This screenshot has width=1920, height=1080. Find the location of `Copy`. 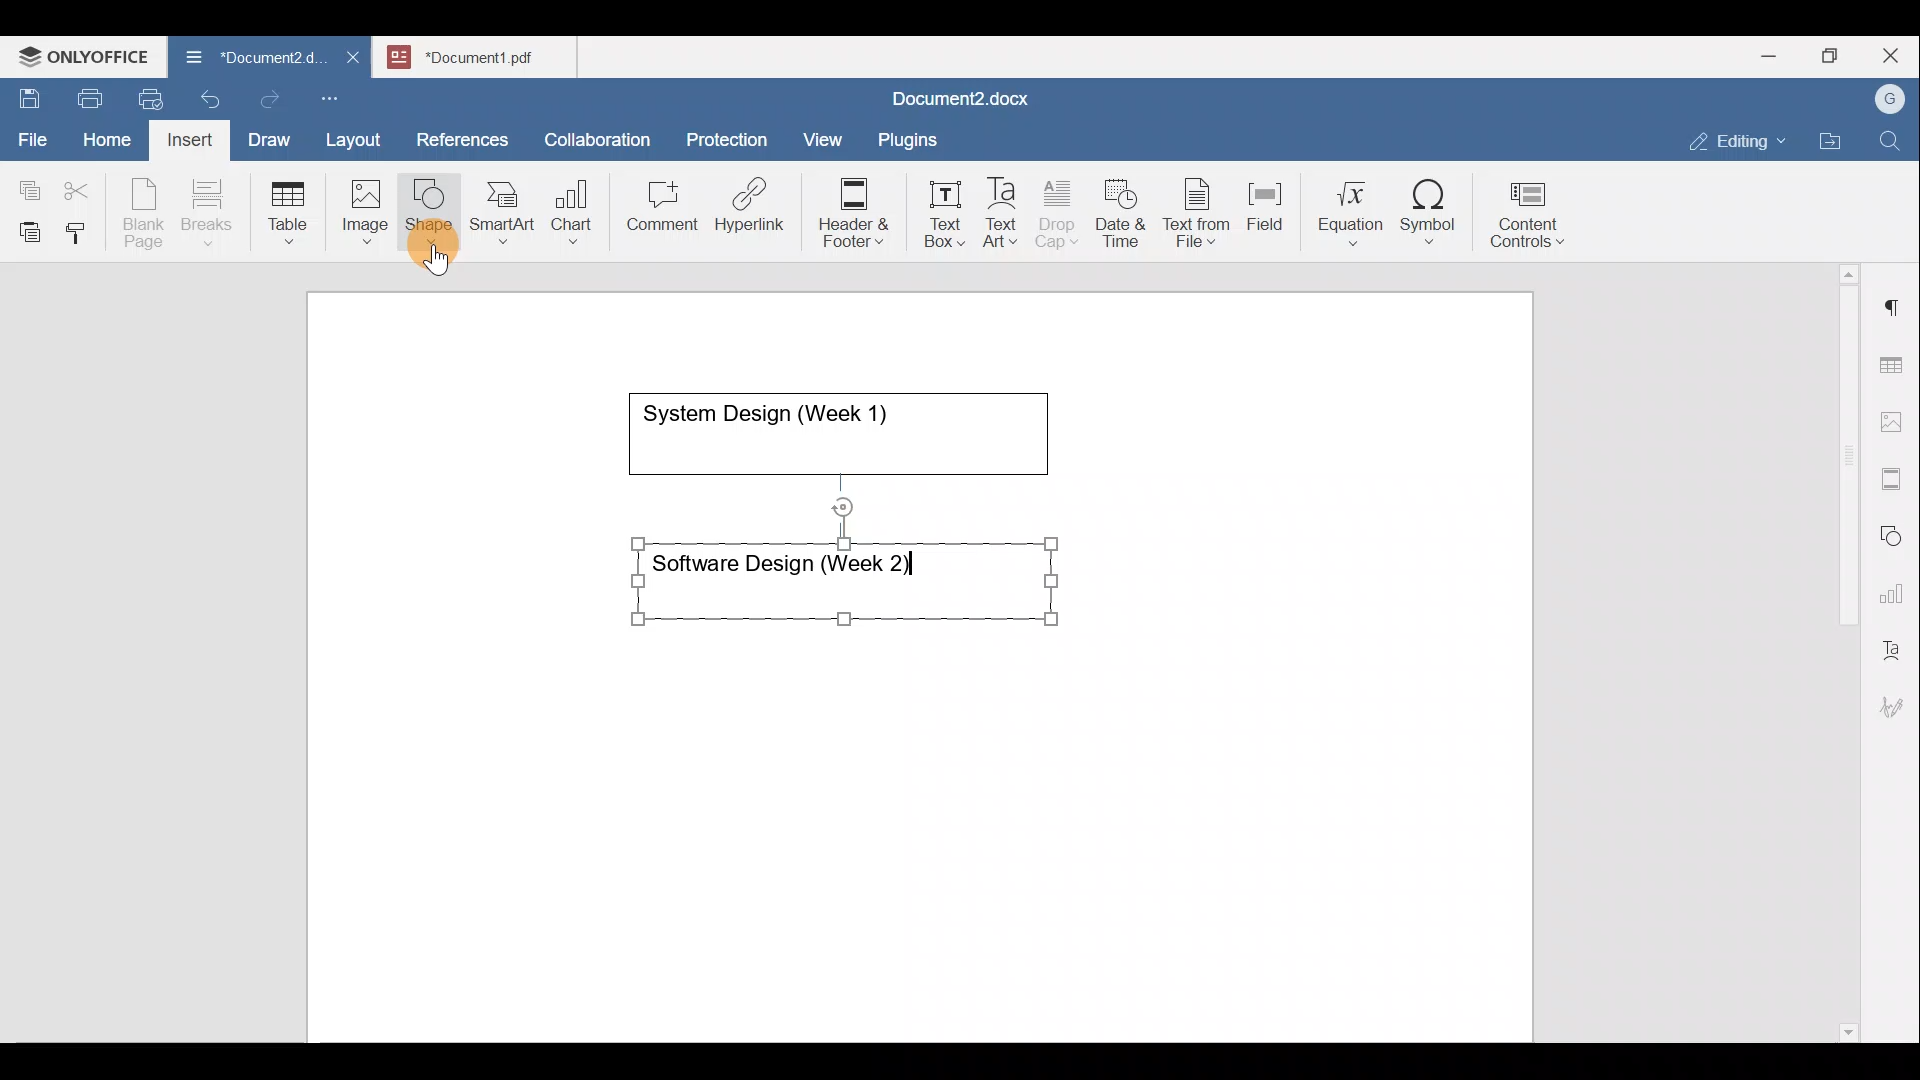

Copy is located at coordinates (26, 184).